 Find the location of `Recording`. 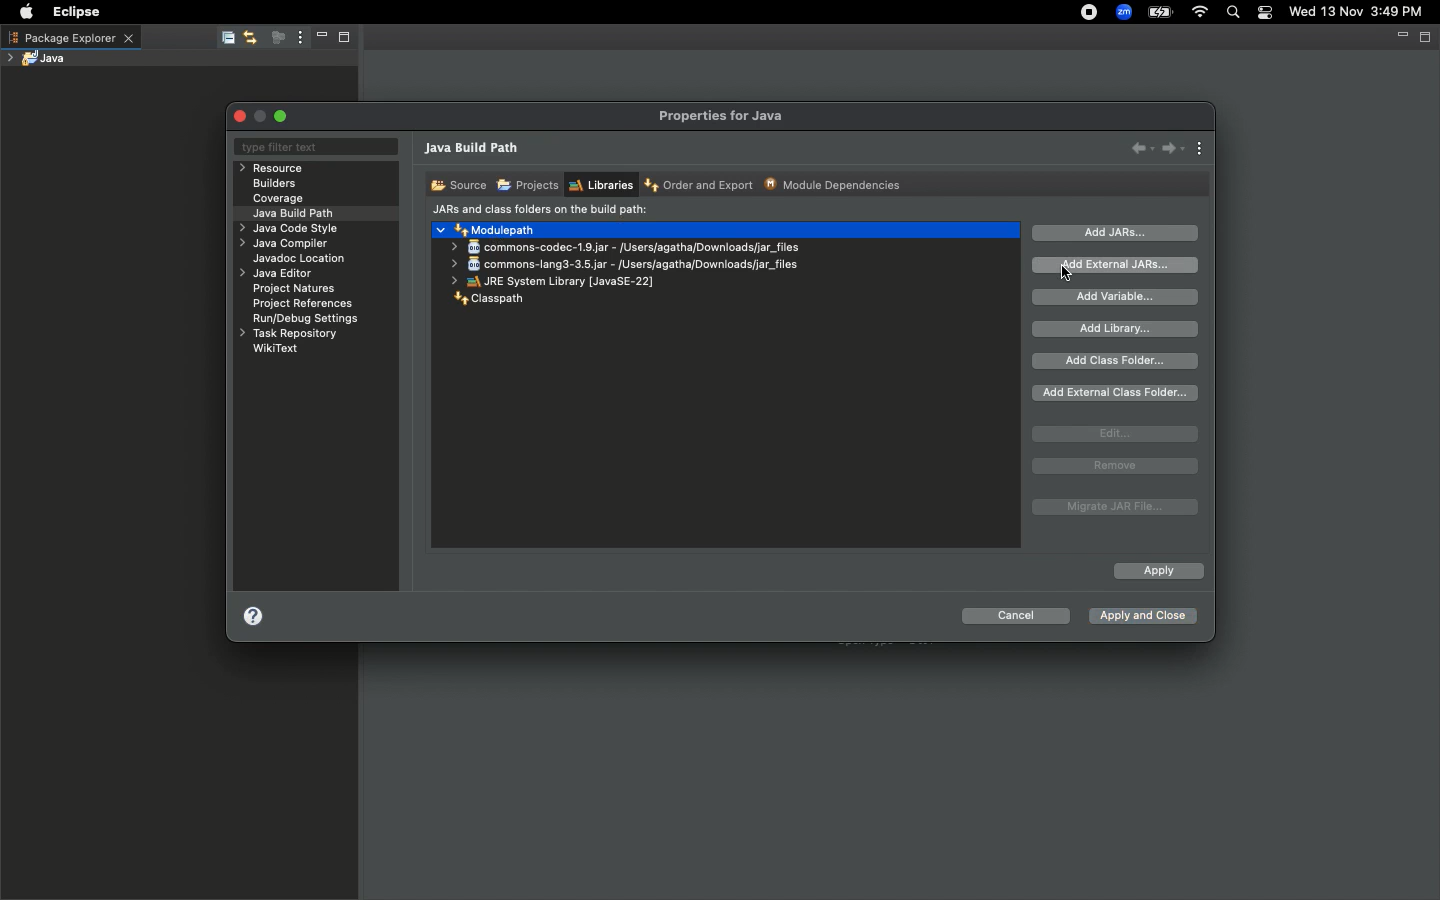

Recording is located at coordinates (1090, 14).